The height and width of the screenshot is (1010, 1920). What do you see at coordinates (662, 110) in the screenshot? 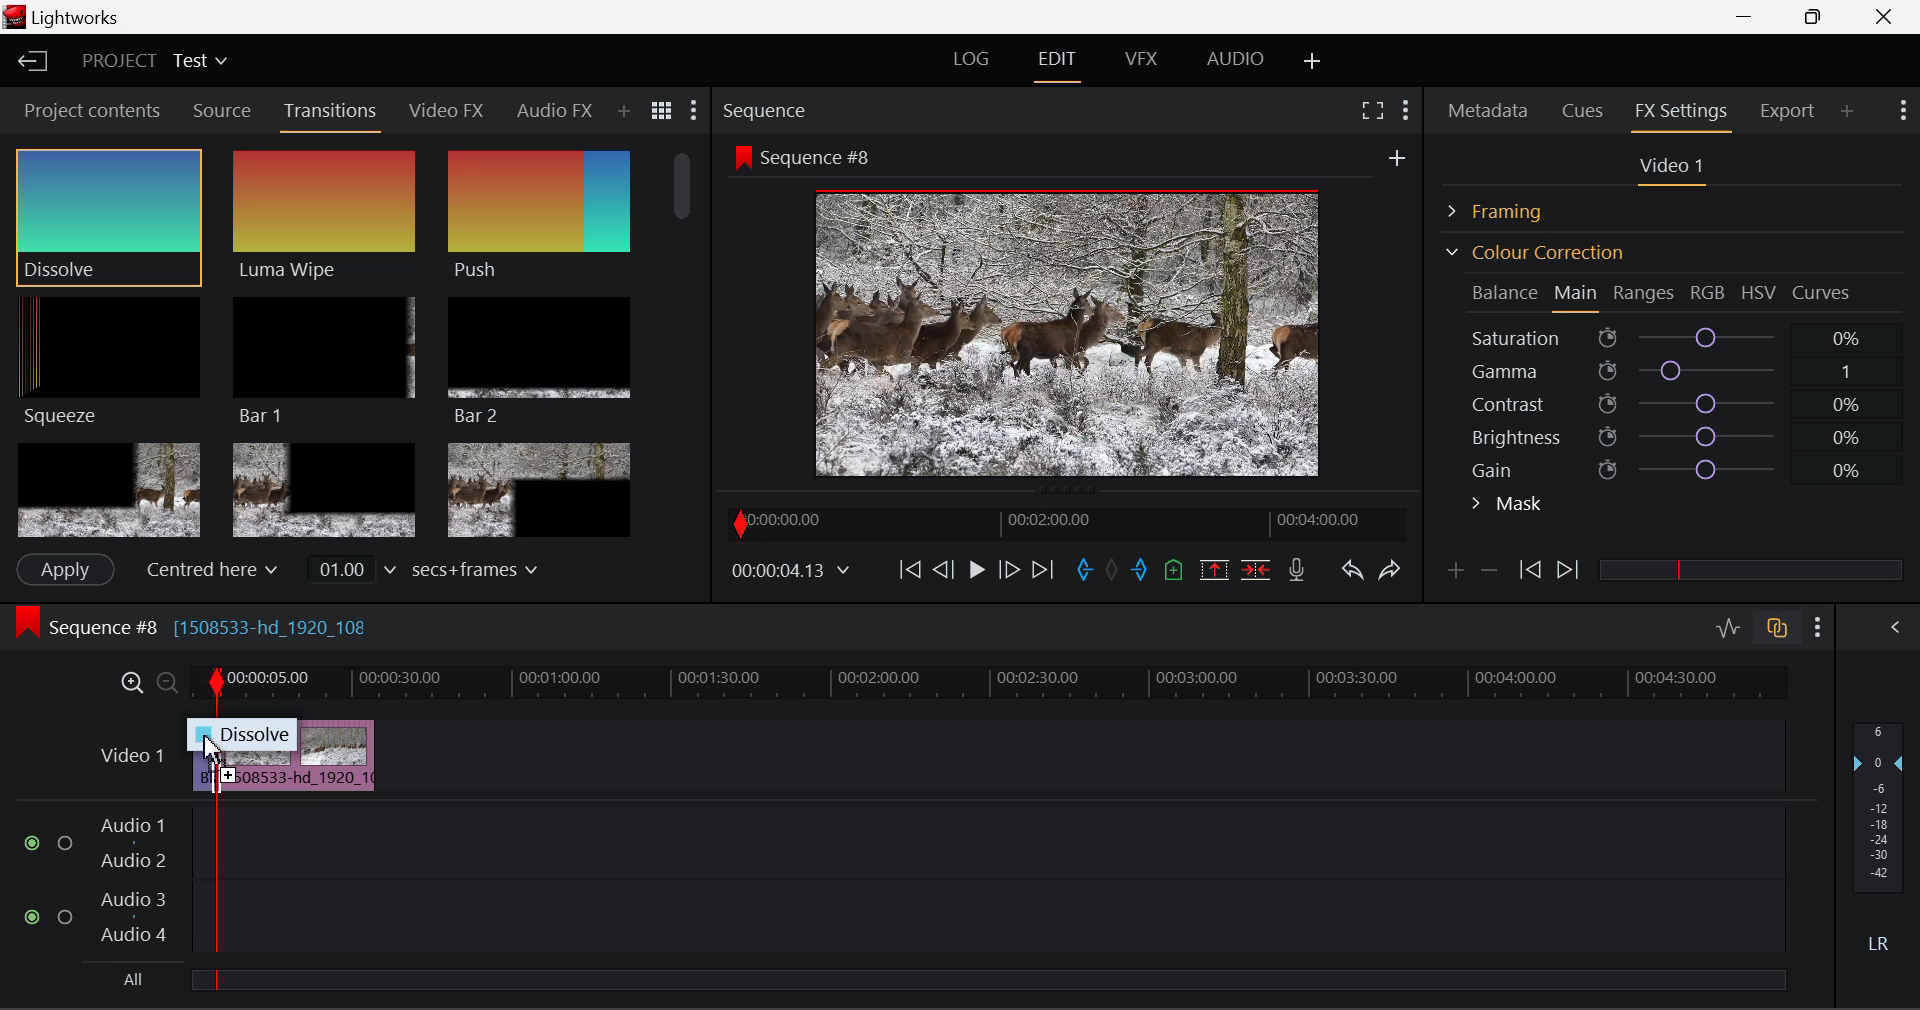
I see `Toggle list and title view` at bounding box center [662, 110].